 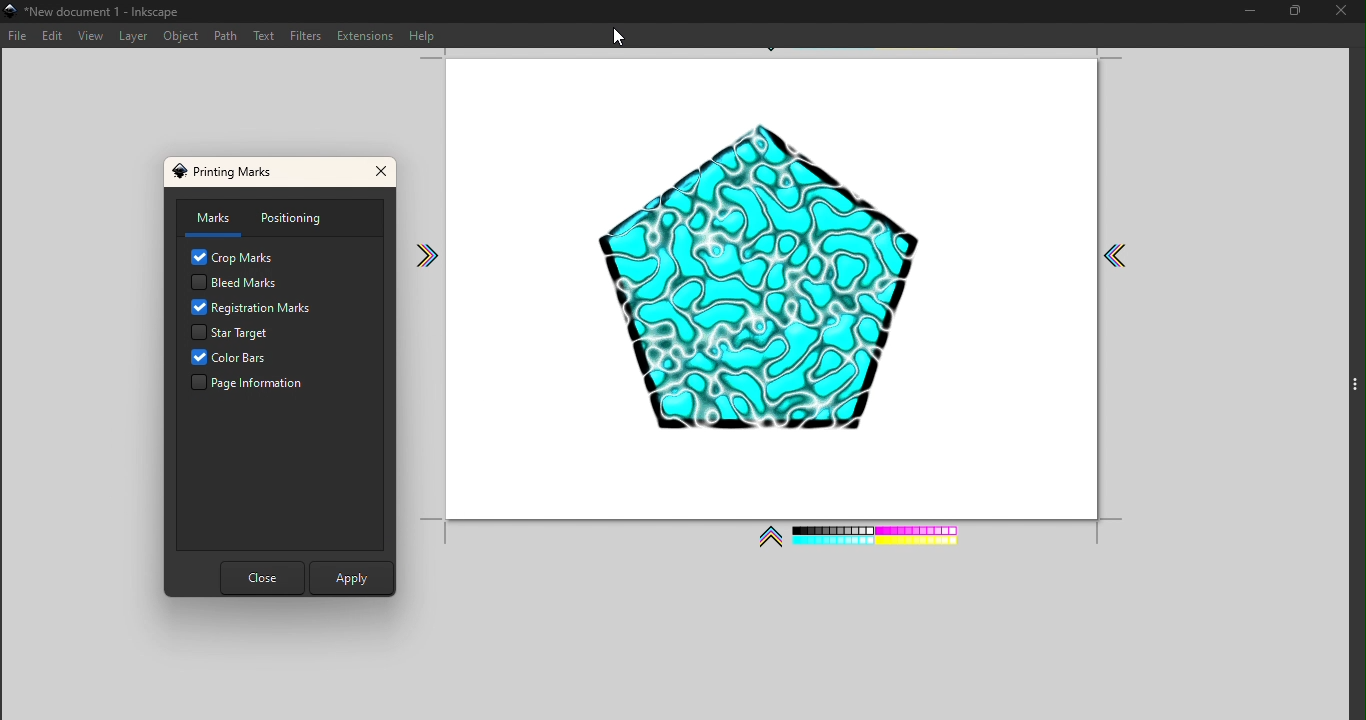 I want to click on Extensions, so click(x=365, y=35).